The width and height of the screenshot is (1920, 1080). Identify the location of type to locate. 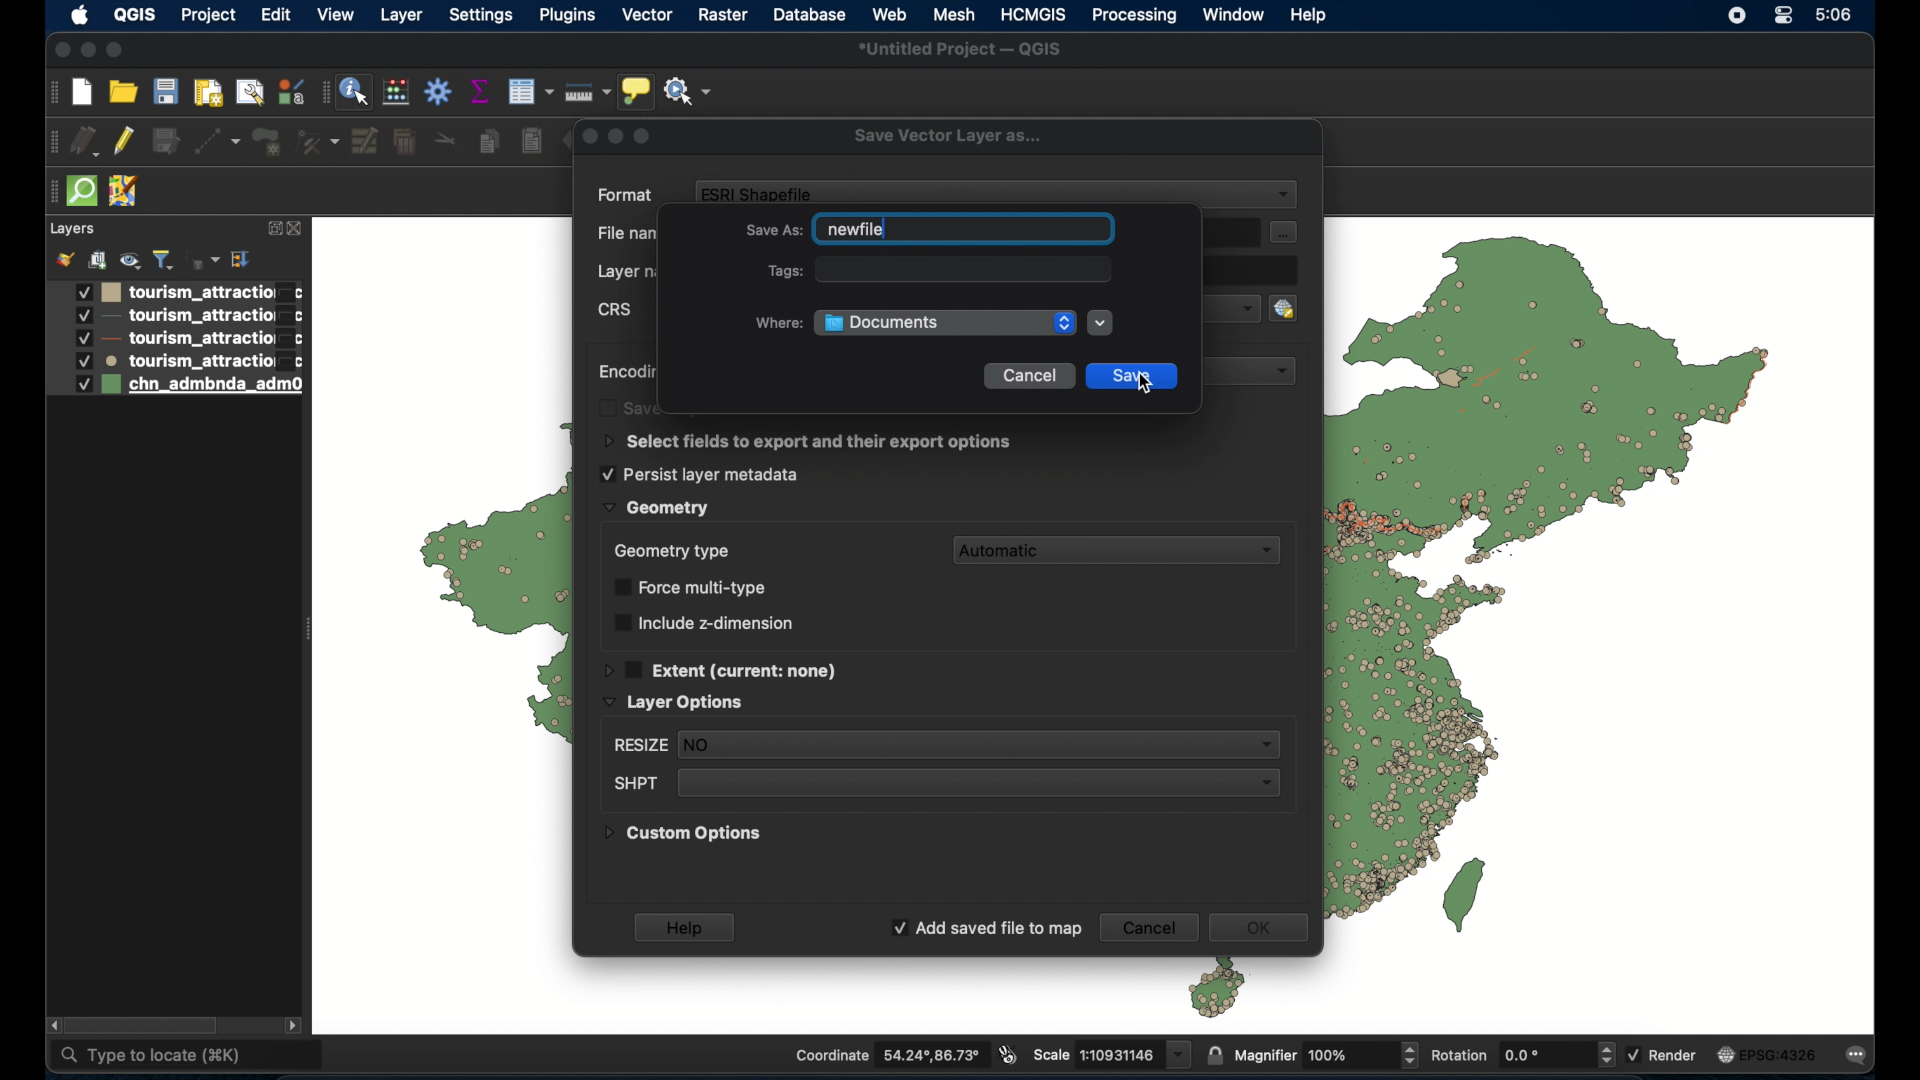
(188, 1055).